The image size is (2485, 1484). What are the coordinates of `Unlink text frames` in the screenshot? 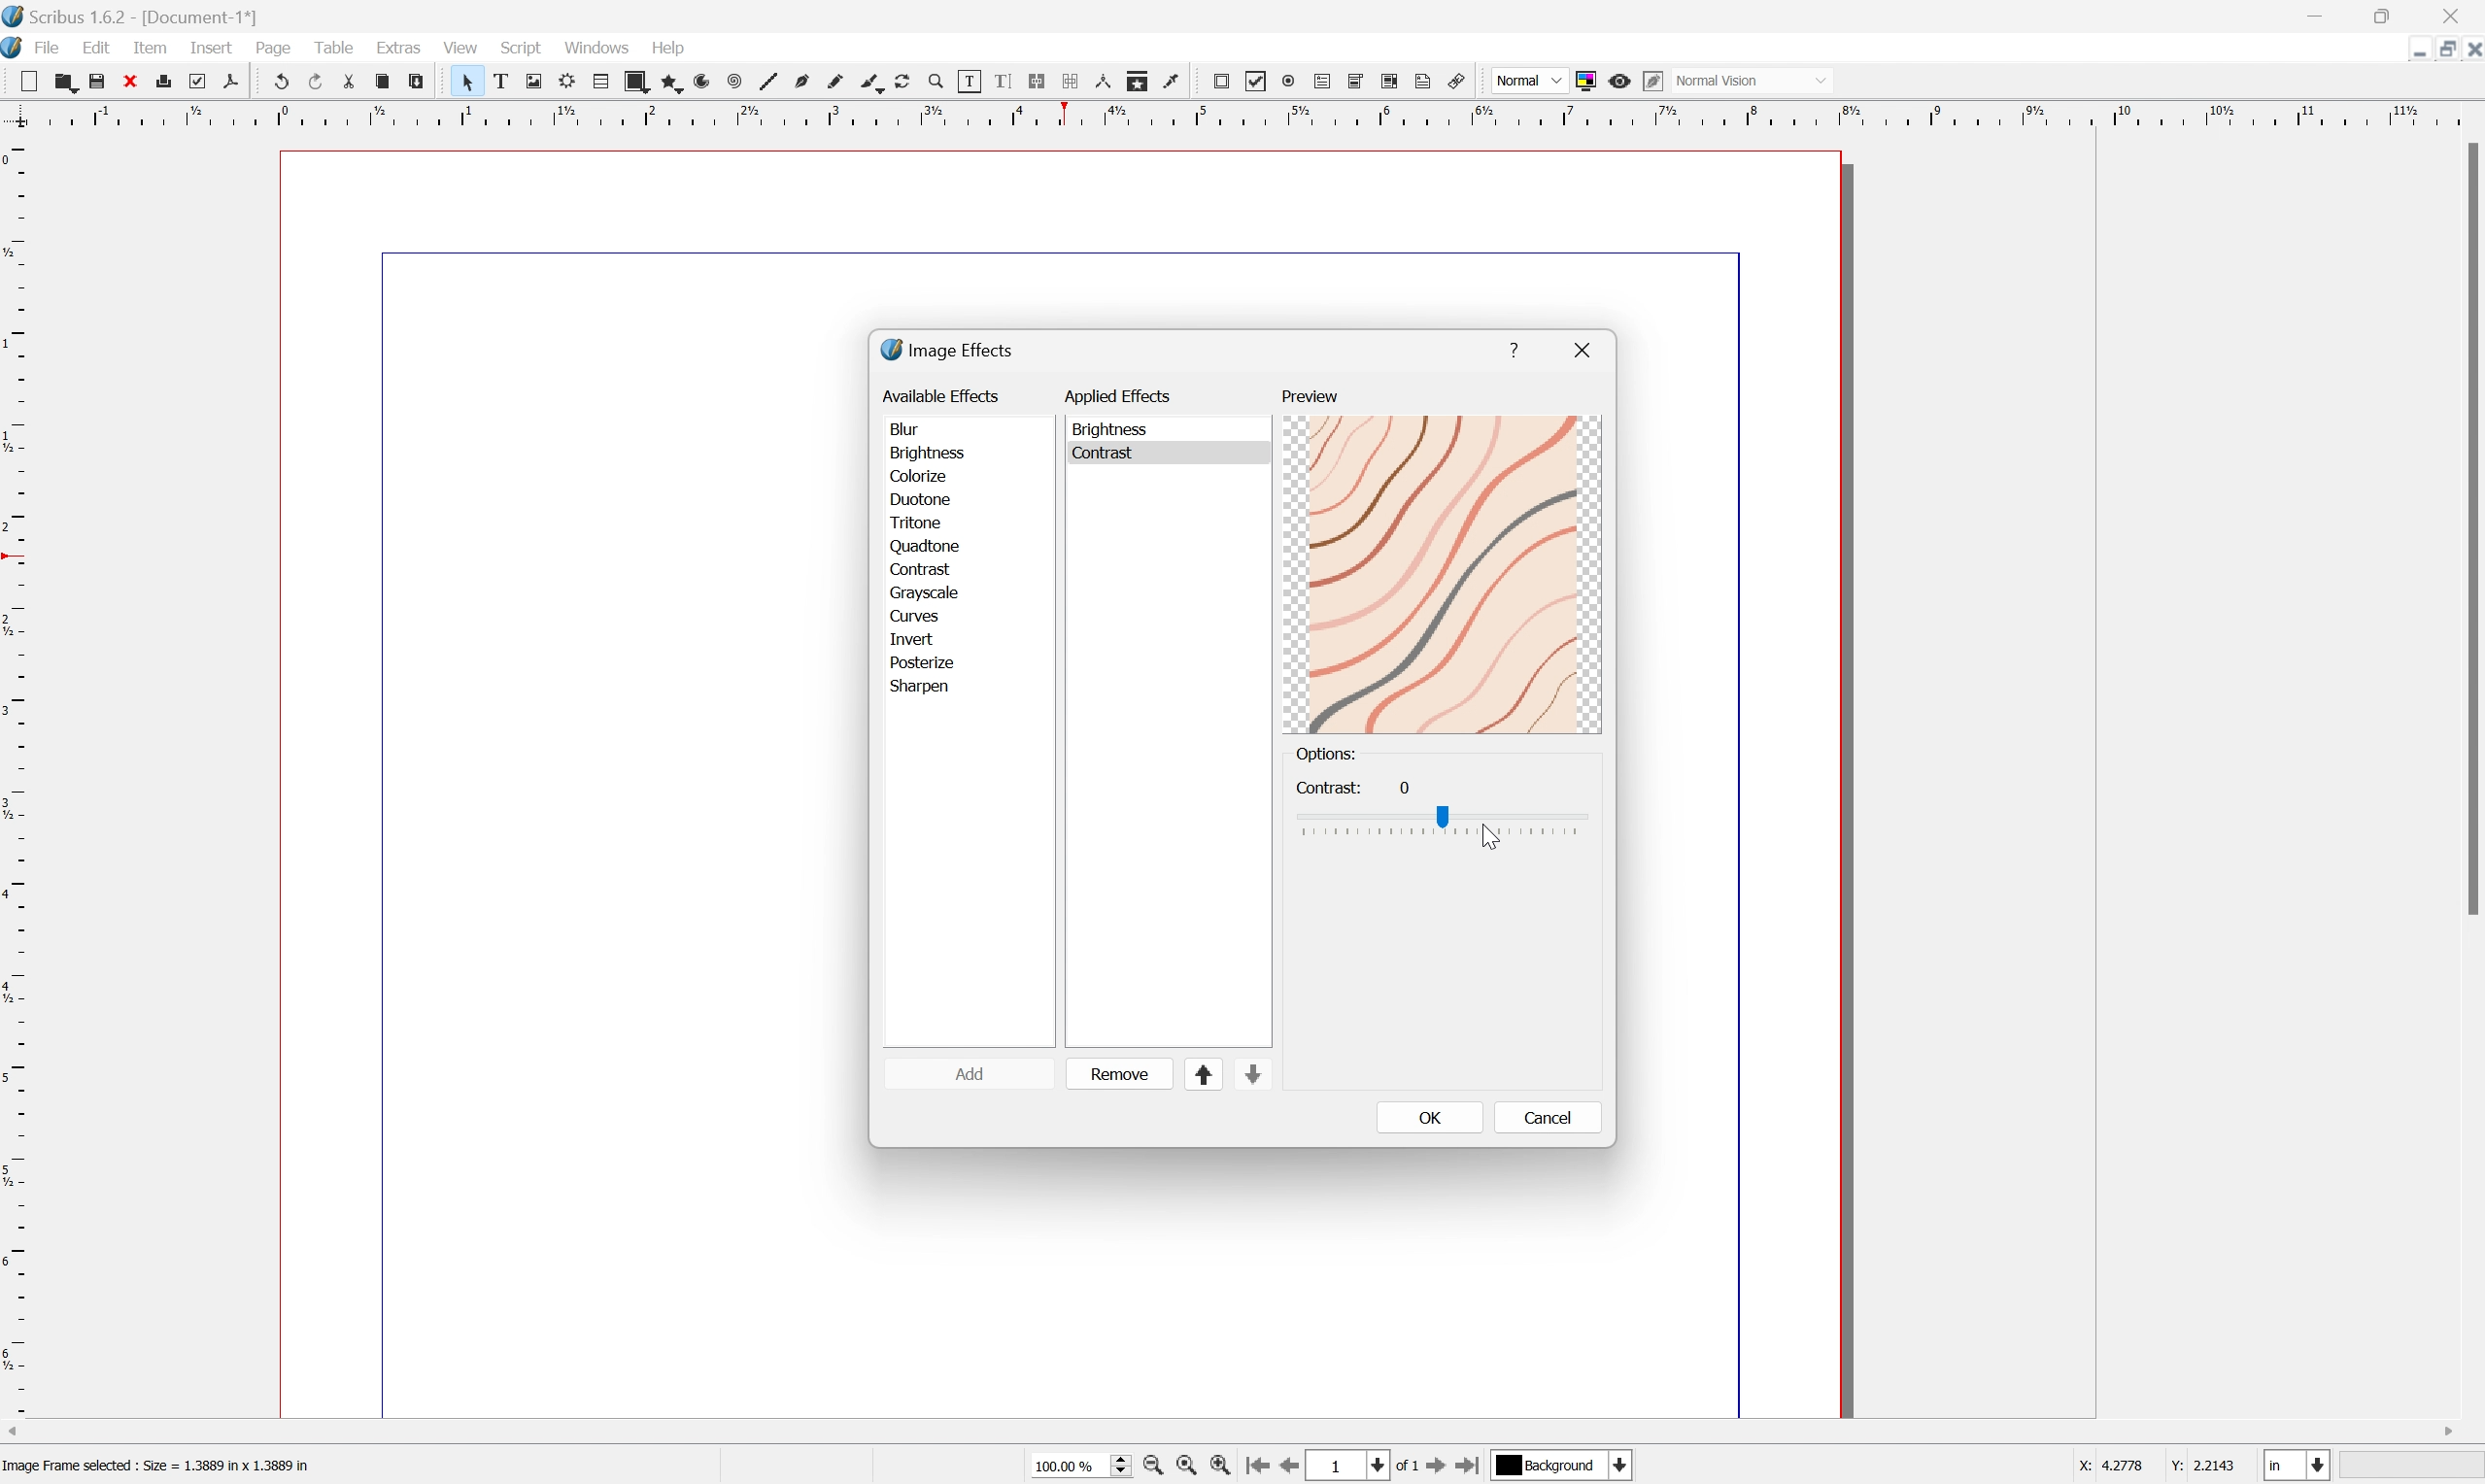 It's located at (1073, 81).